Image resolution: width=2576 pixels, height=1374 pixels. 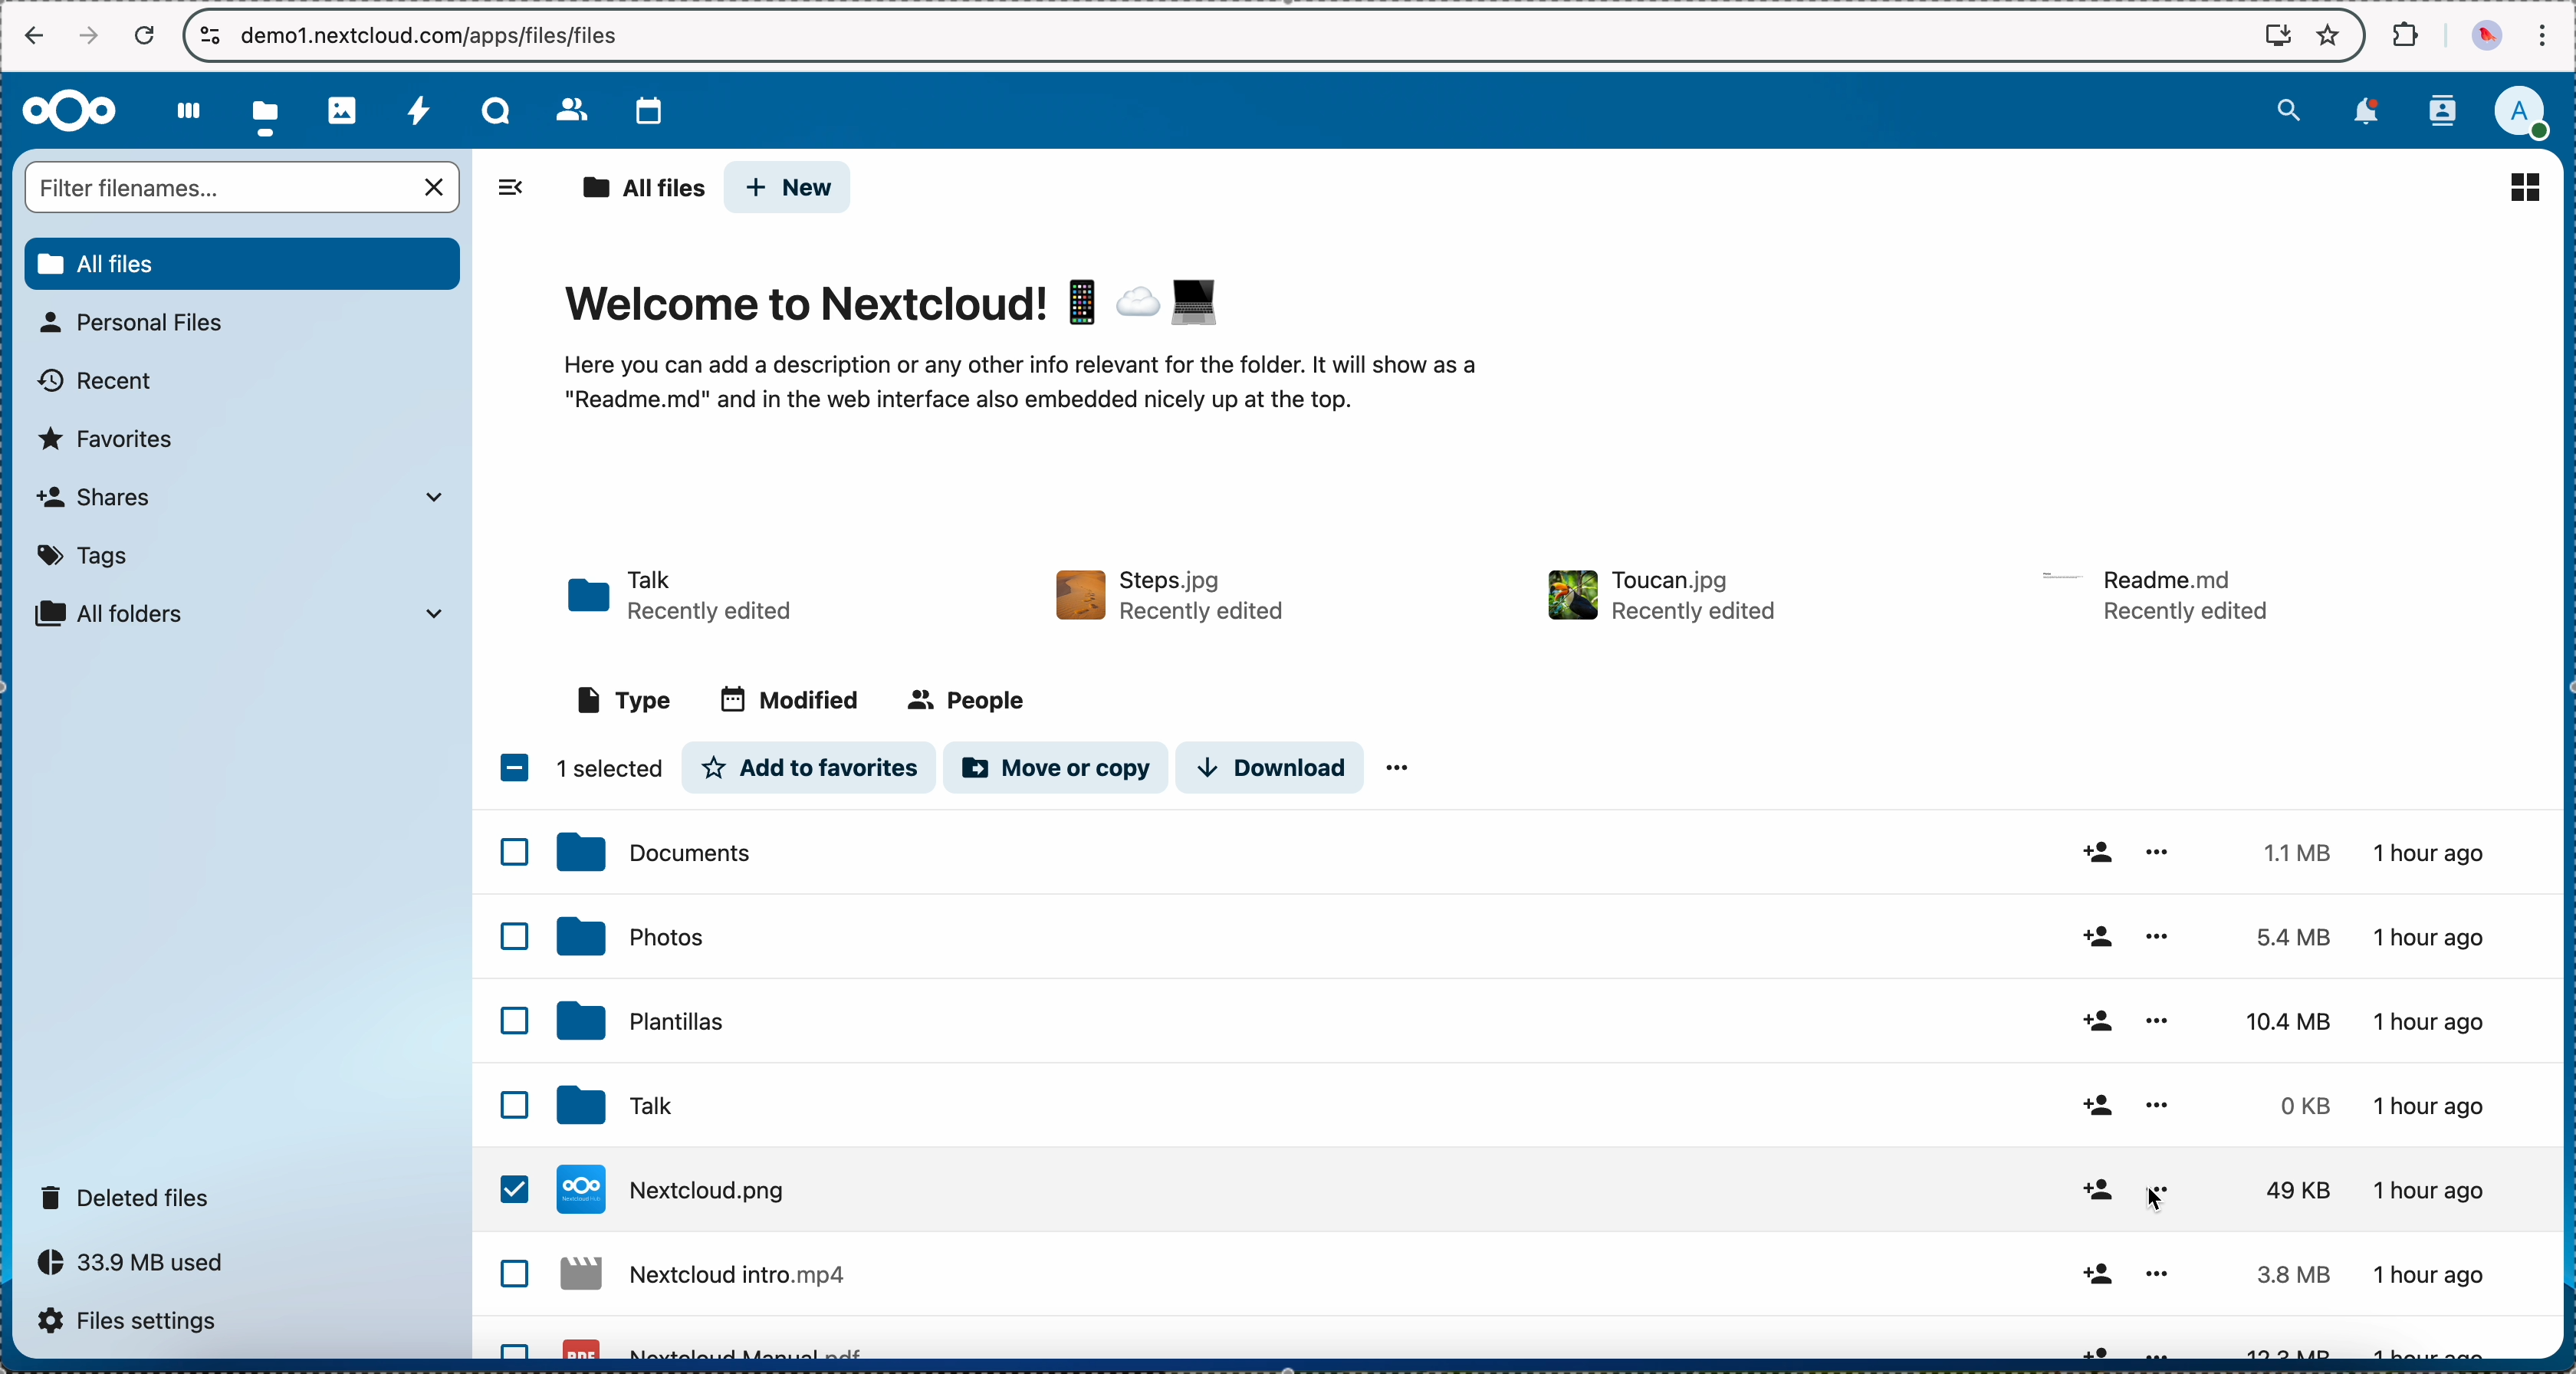 What do you see at coordinates (1533, 1278) in the screenshot?
I see `file` at bounding box center [1533, 1278].